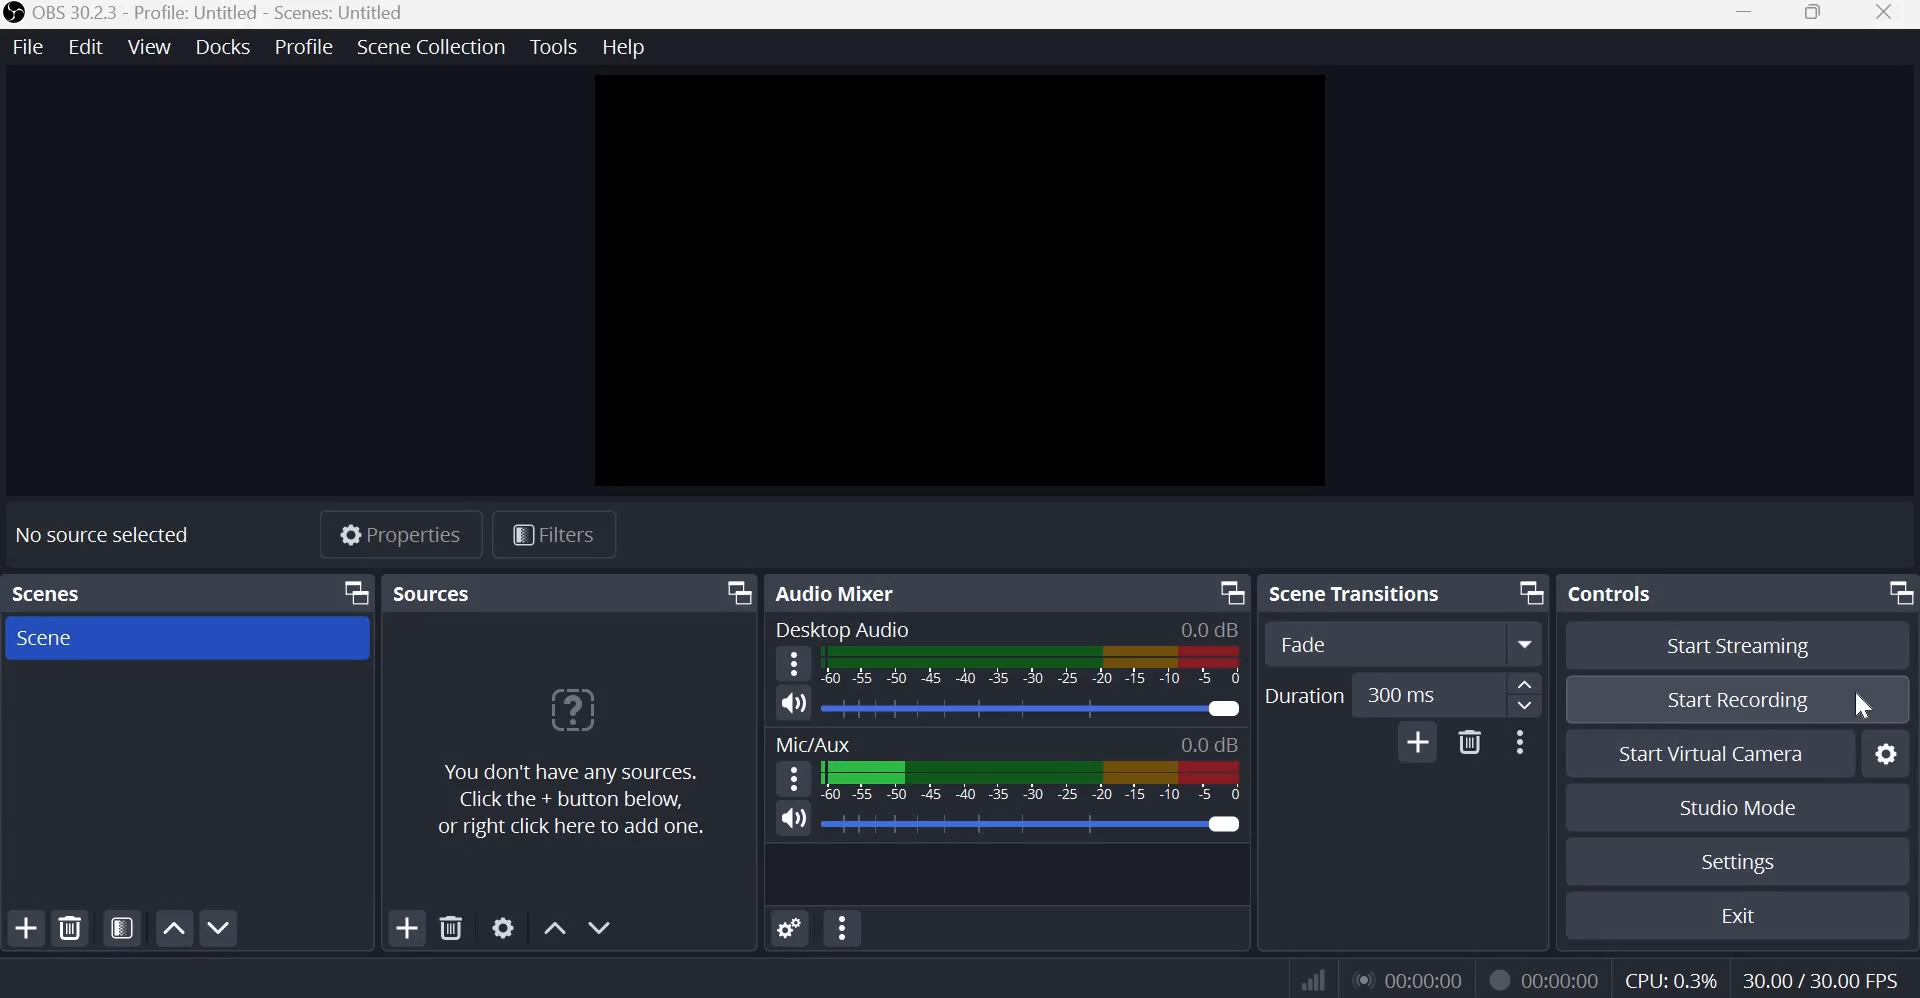  Describe the element at coordinates (1707, 754) in the screenshot. I see `Start Virtual Camera` at that location.